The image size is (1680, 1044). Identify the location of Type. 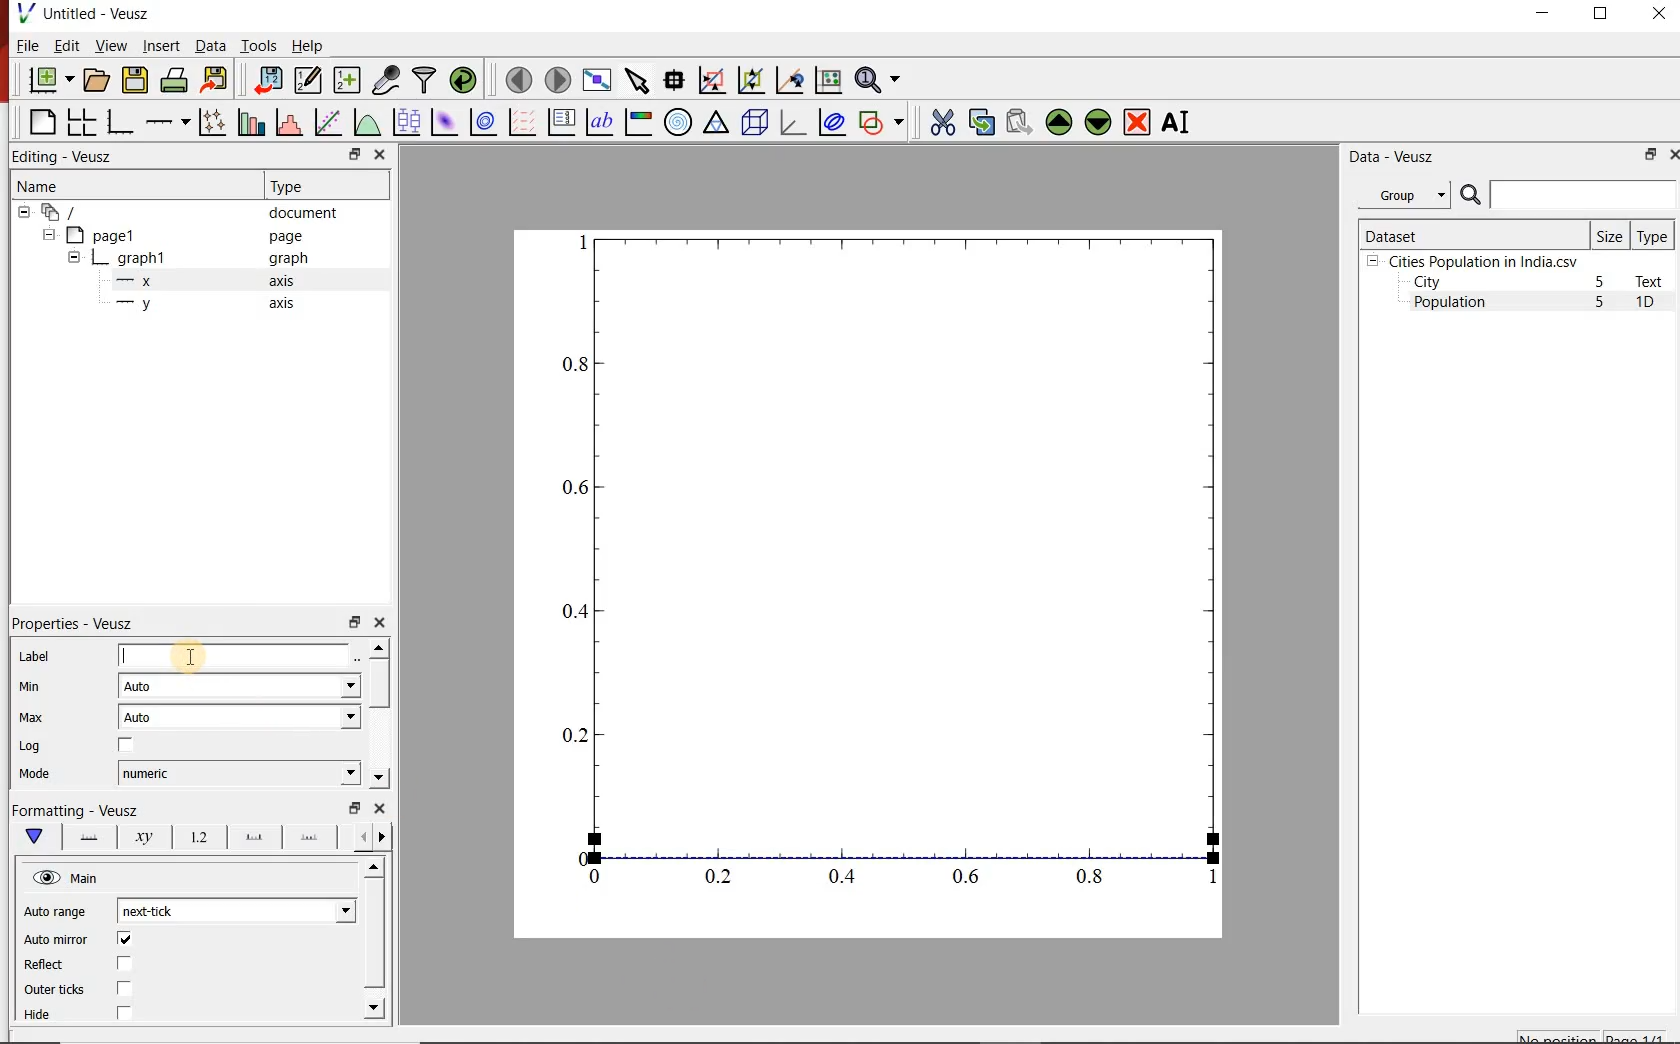
(1654, 235).